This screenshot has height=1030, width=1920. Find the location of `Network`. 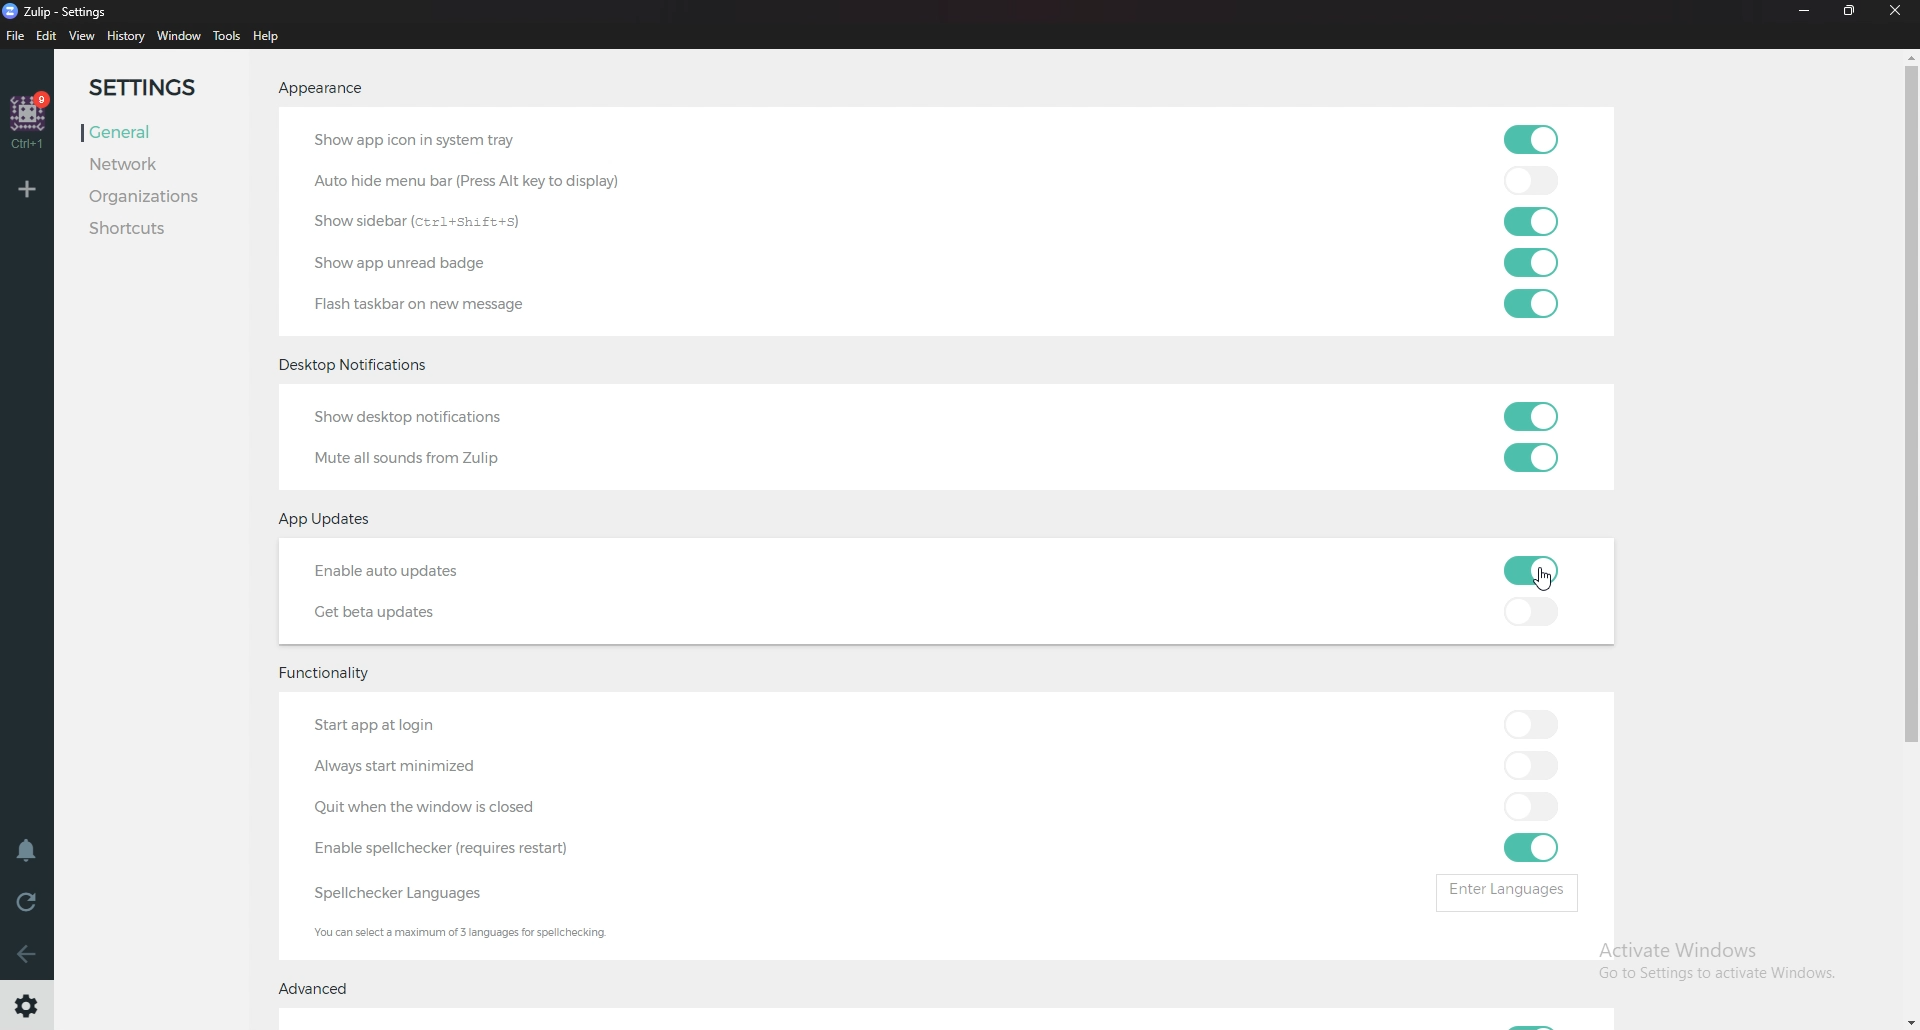

Network is located at coordinates (141, 164).